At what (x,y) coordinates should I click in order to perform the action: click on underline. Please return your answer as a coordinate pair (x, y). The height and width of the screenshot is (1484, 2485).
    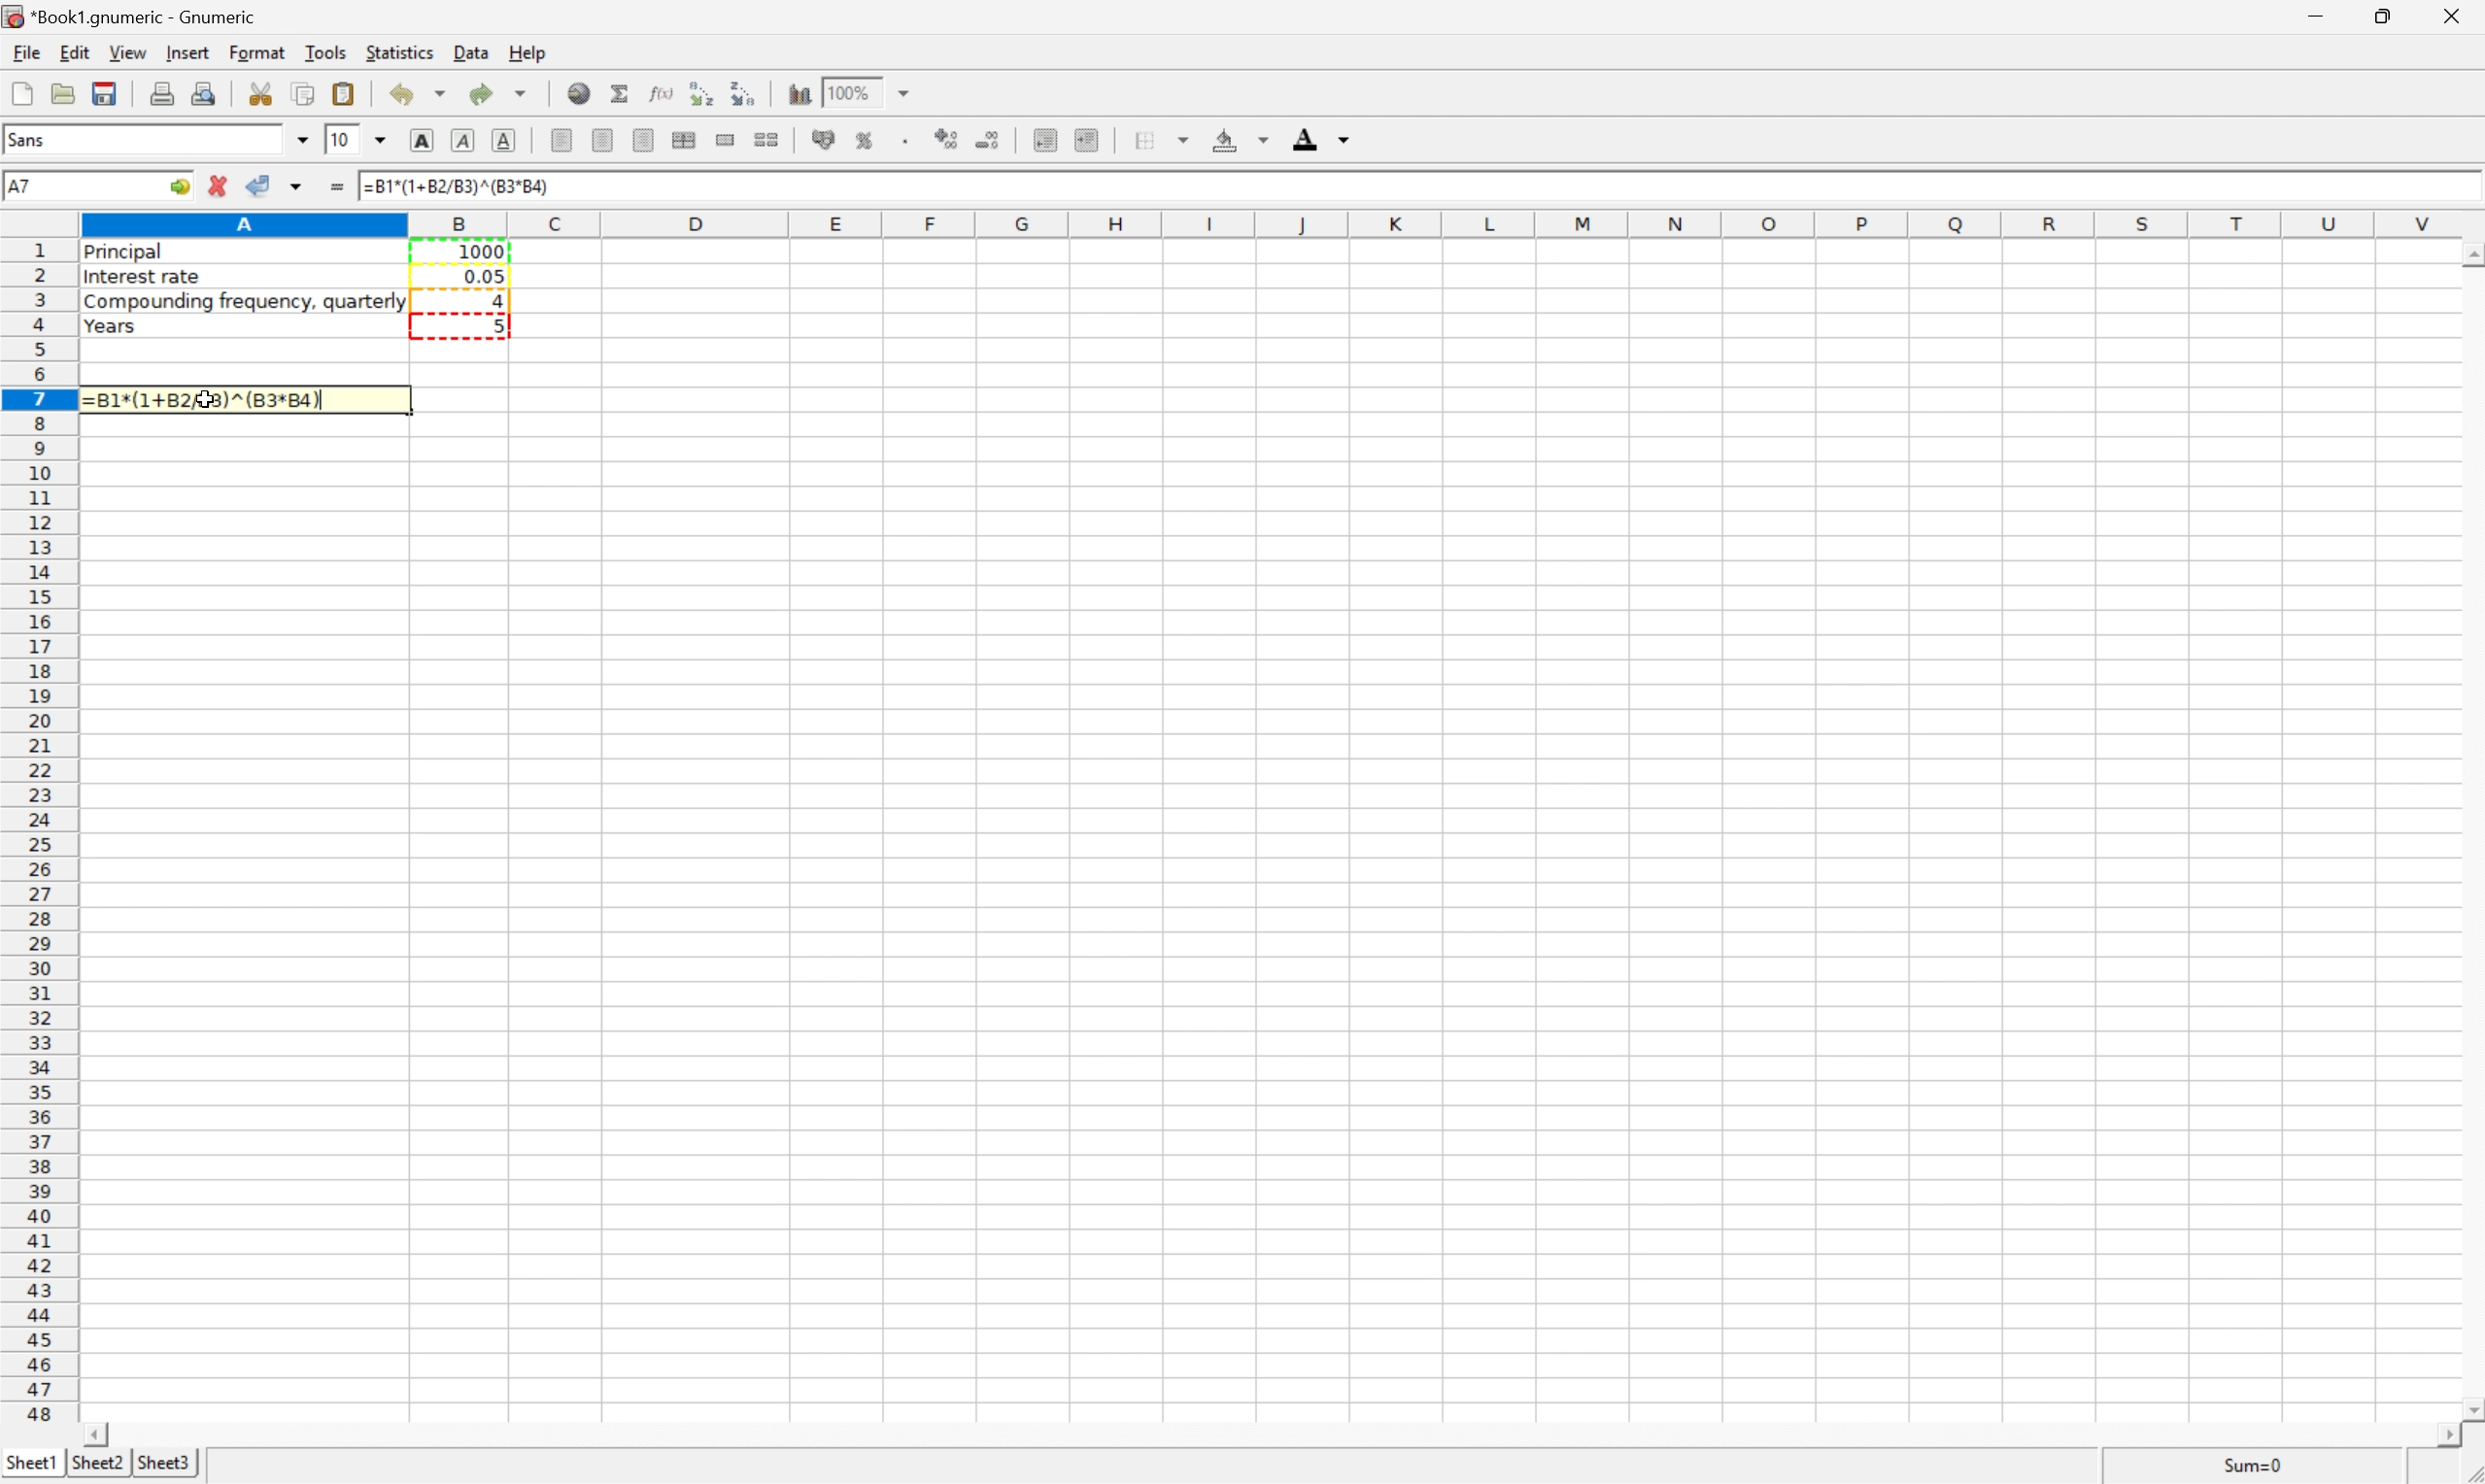
    Looking at the image, I should click on (505, 140).